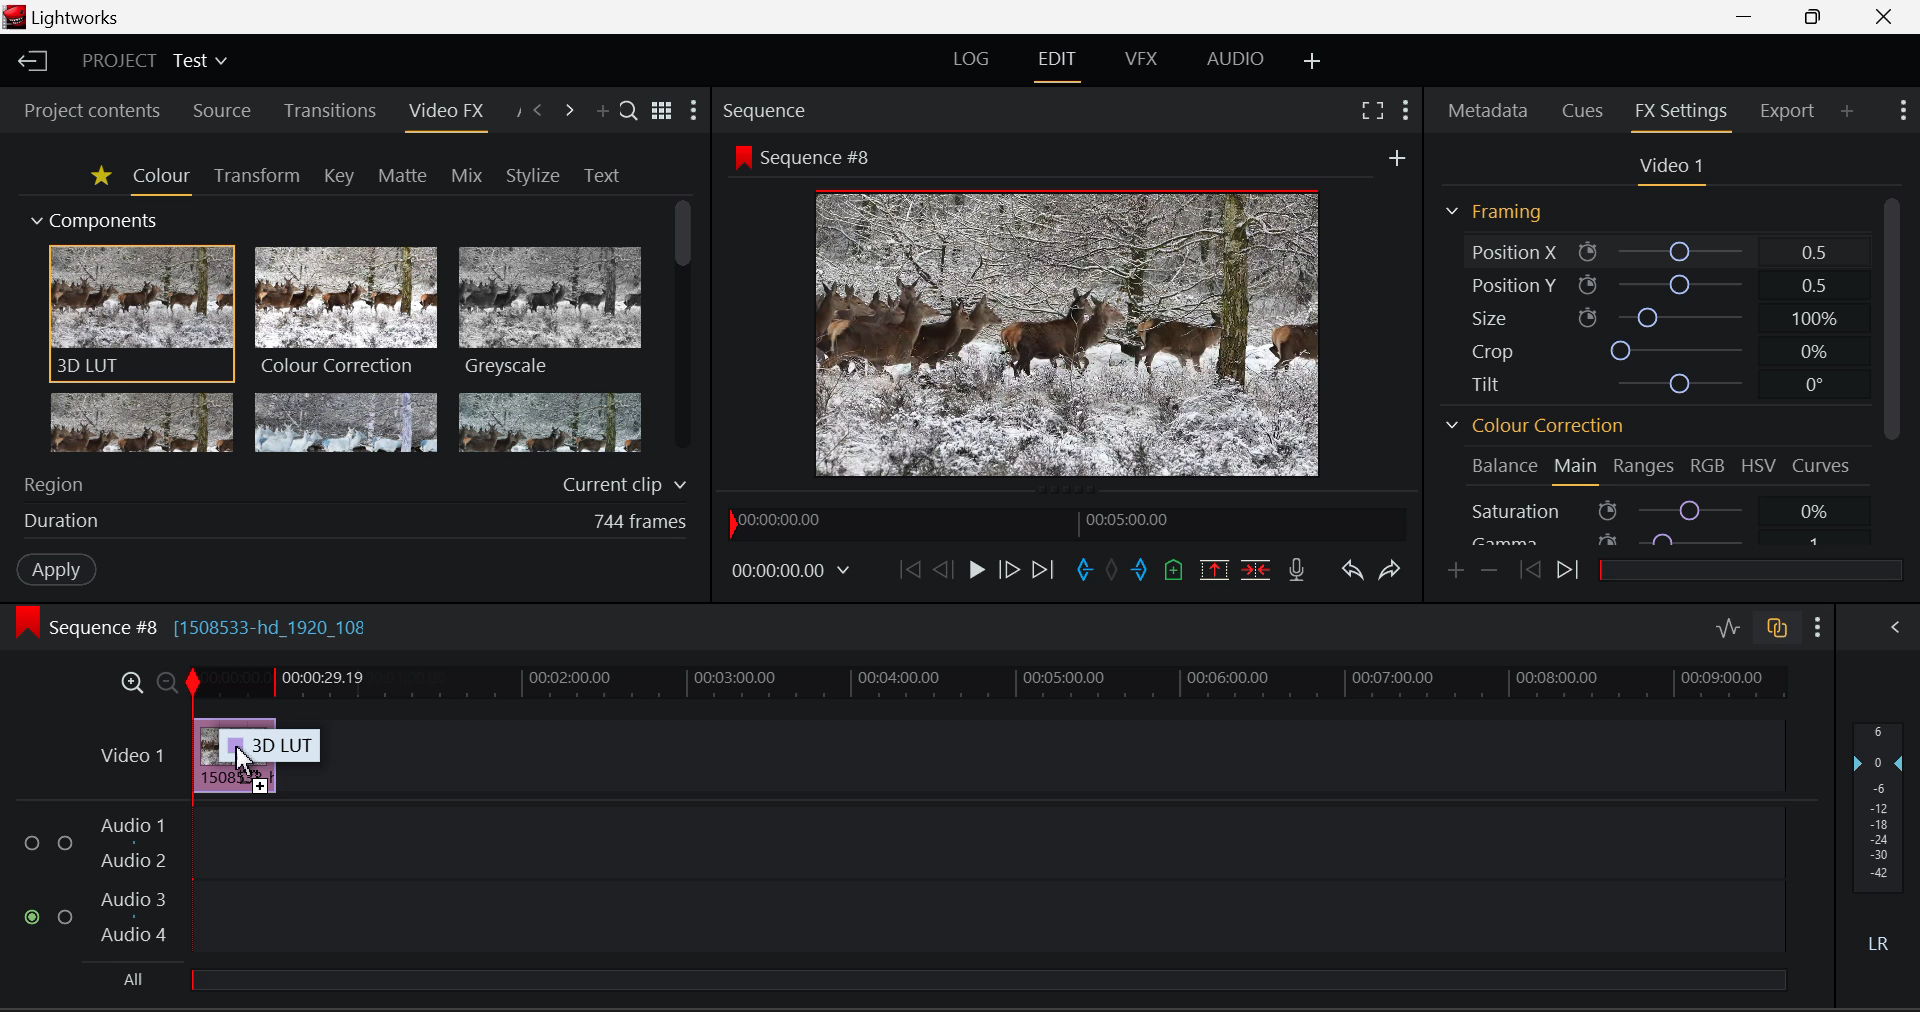  What do you see at coordinates (1847, 113) in the screenshot?
I see `Add Panel` at bounding box center [1847, 113].